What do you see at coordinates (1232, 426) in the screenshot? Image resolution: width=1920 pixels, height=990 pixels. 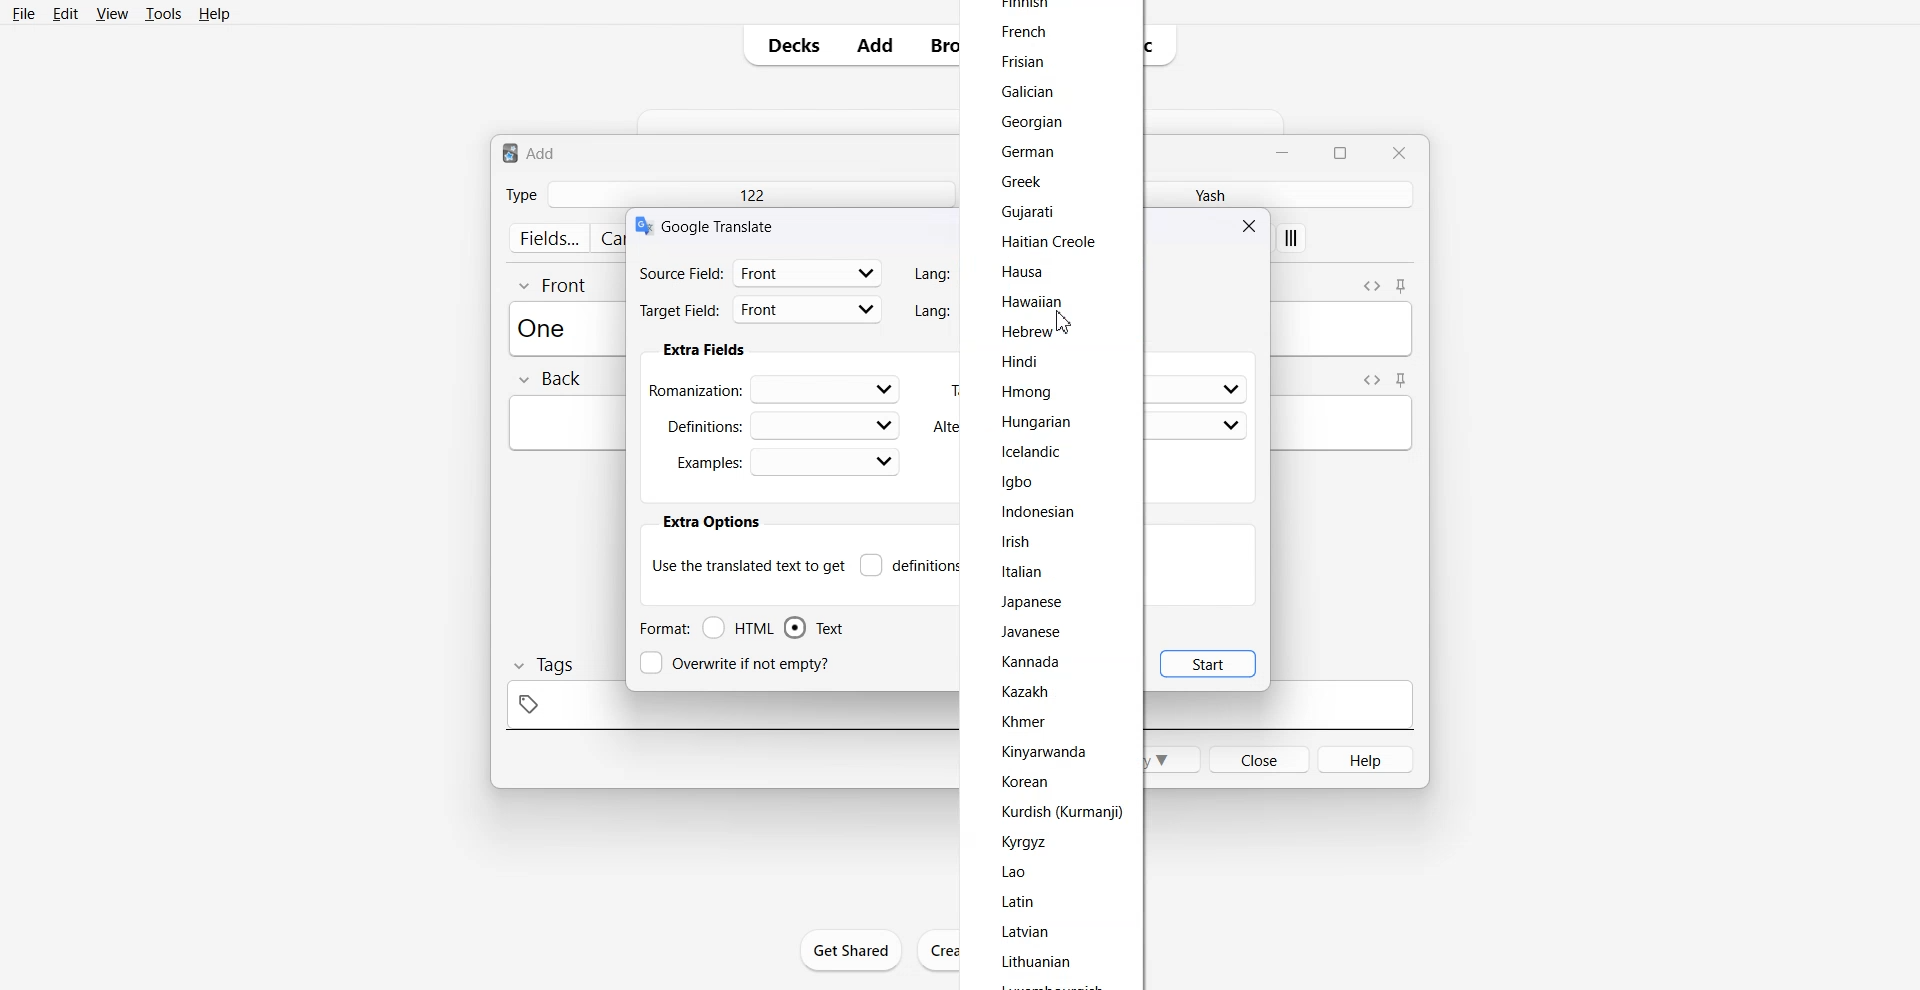 I see `dropdown` at bounding box center [1232, 426].